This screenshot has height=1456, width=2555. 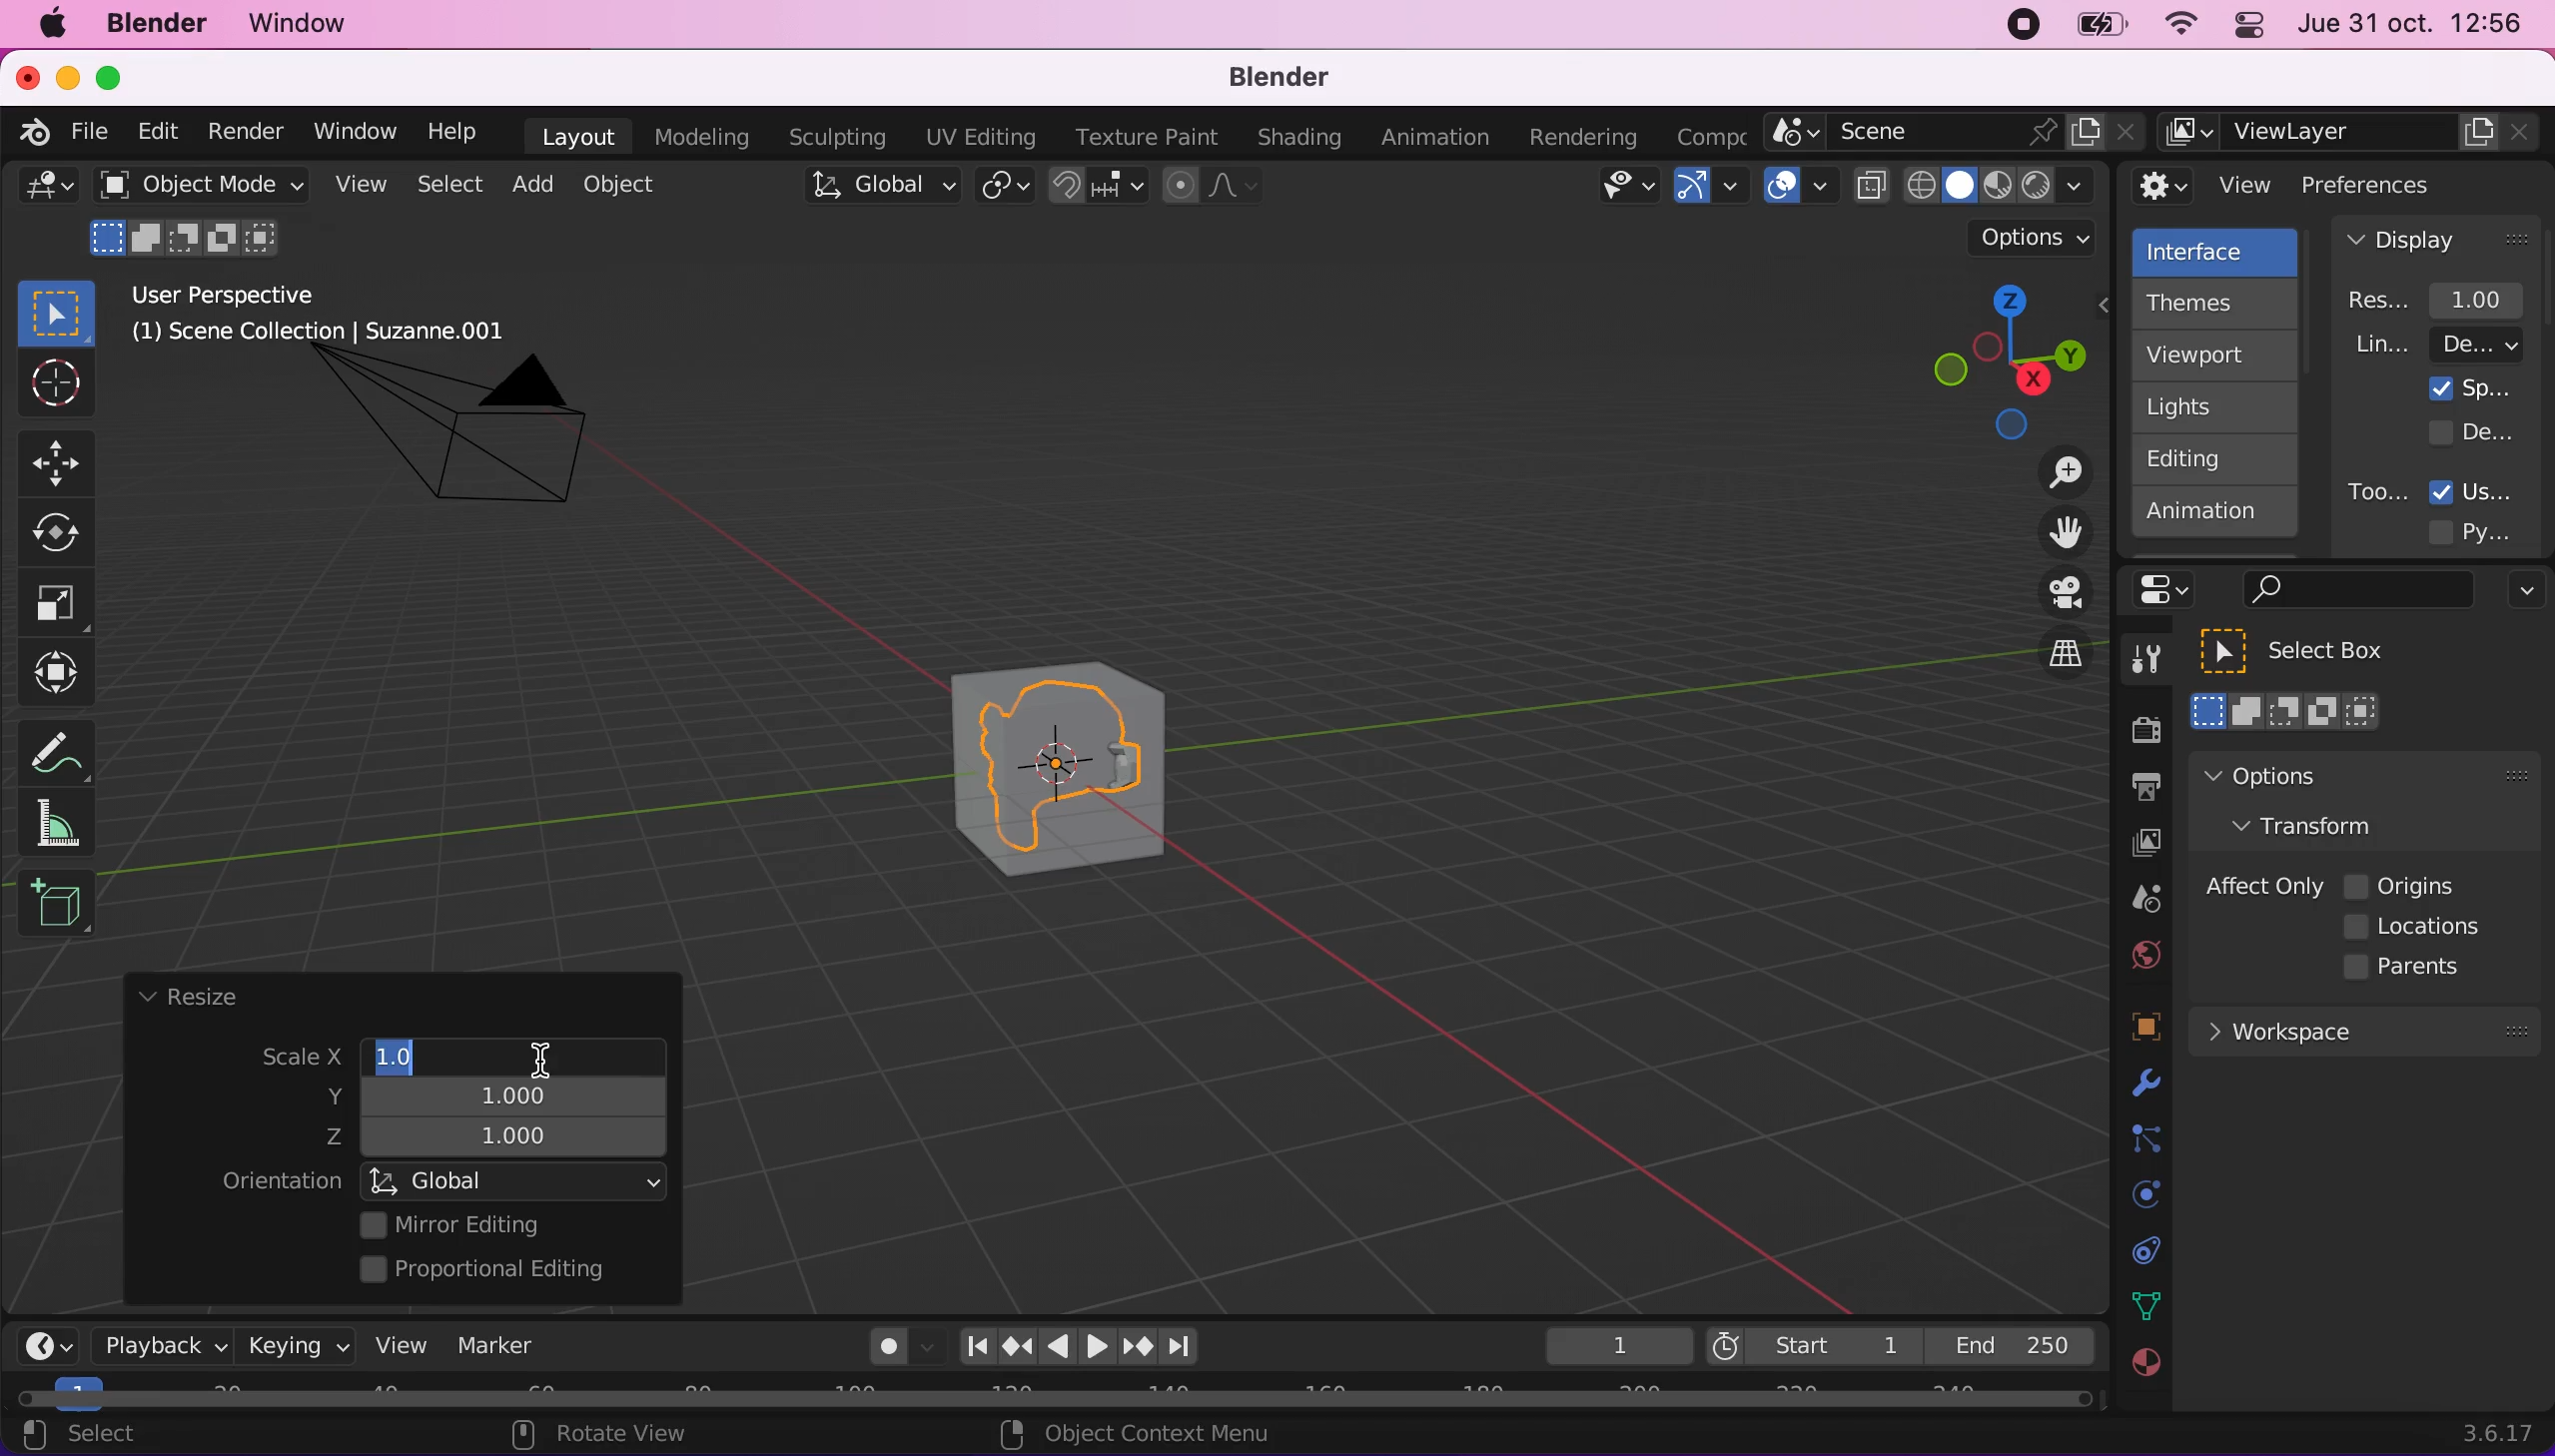 What do you see at coordinates (1190, 1347) in the screenshot?
I see `jump to endpoint` at bounding box center [1190, 1347].